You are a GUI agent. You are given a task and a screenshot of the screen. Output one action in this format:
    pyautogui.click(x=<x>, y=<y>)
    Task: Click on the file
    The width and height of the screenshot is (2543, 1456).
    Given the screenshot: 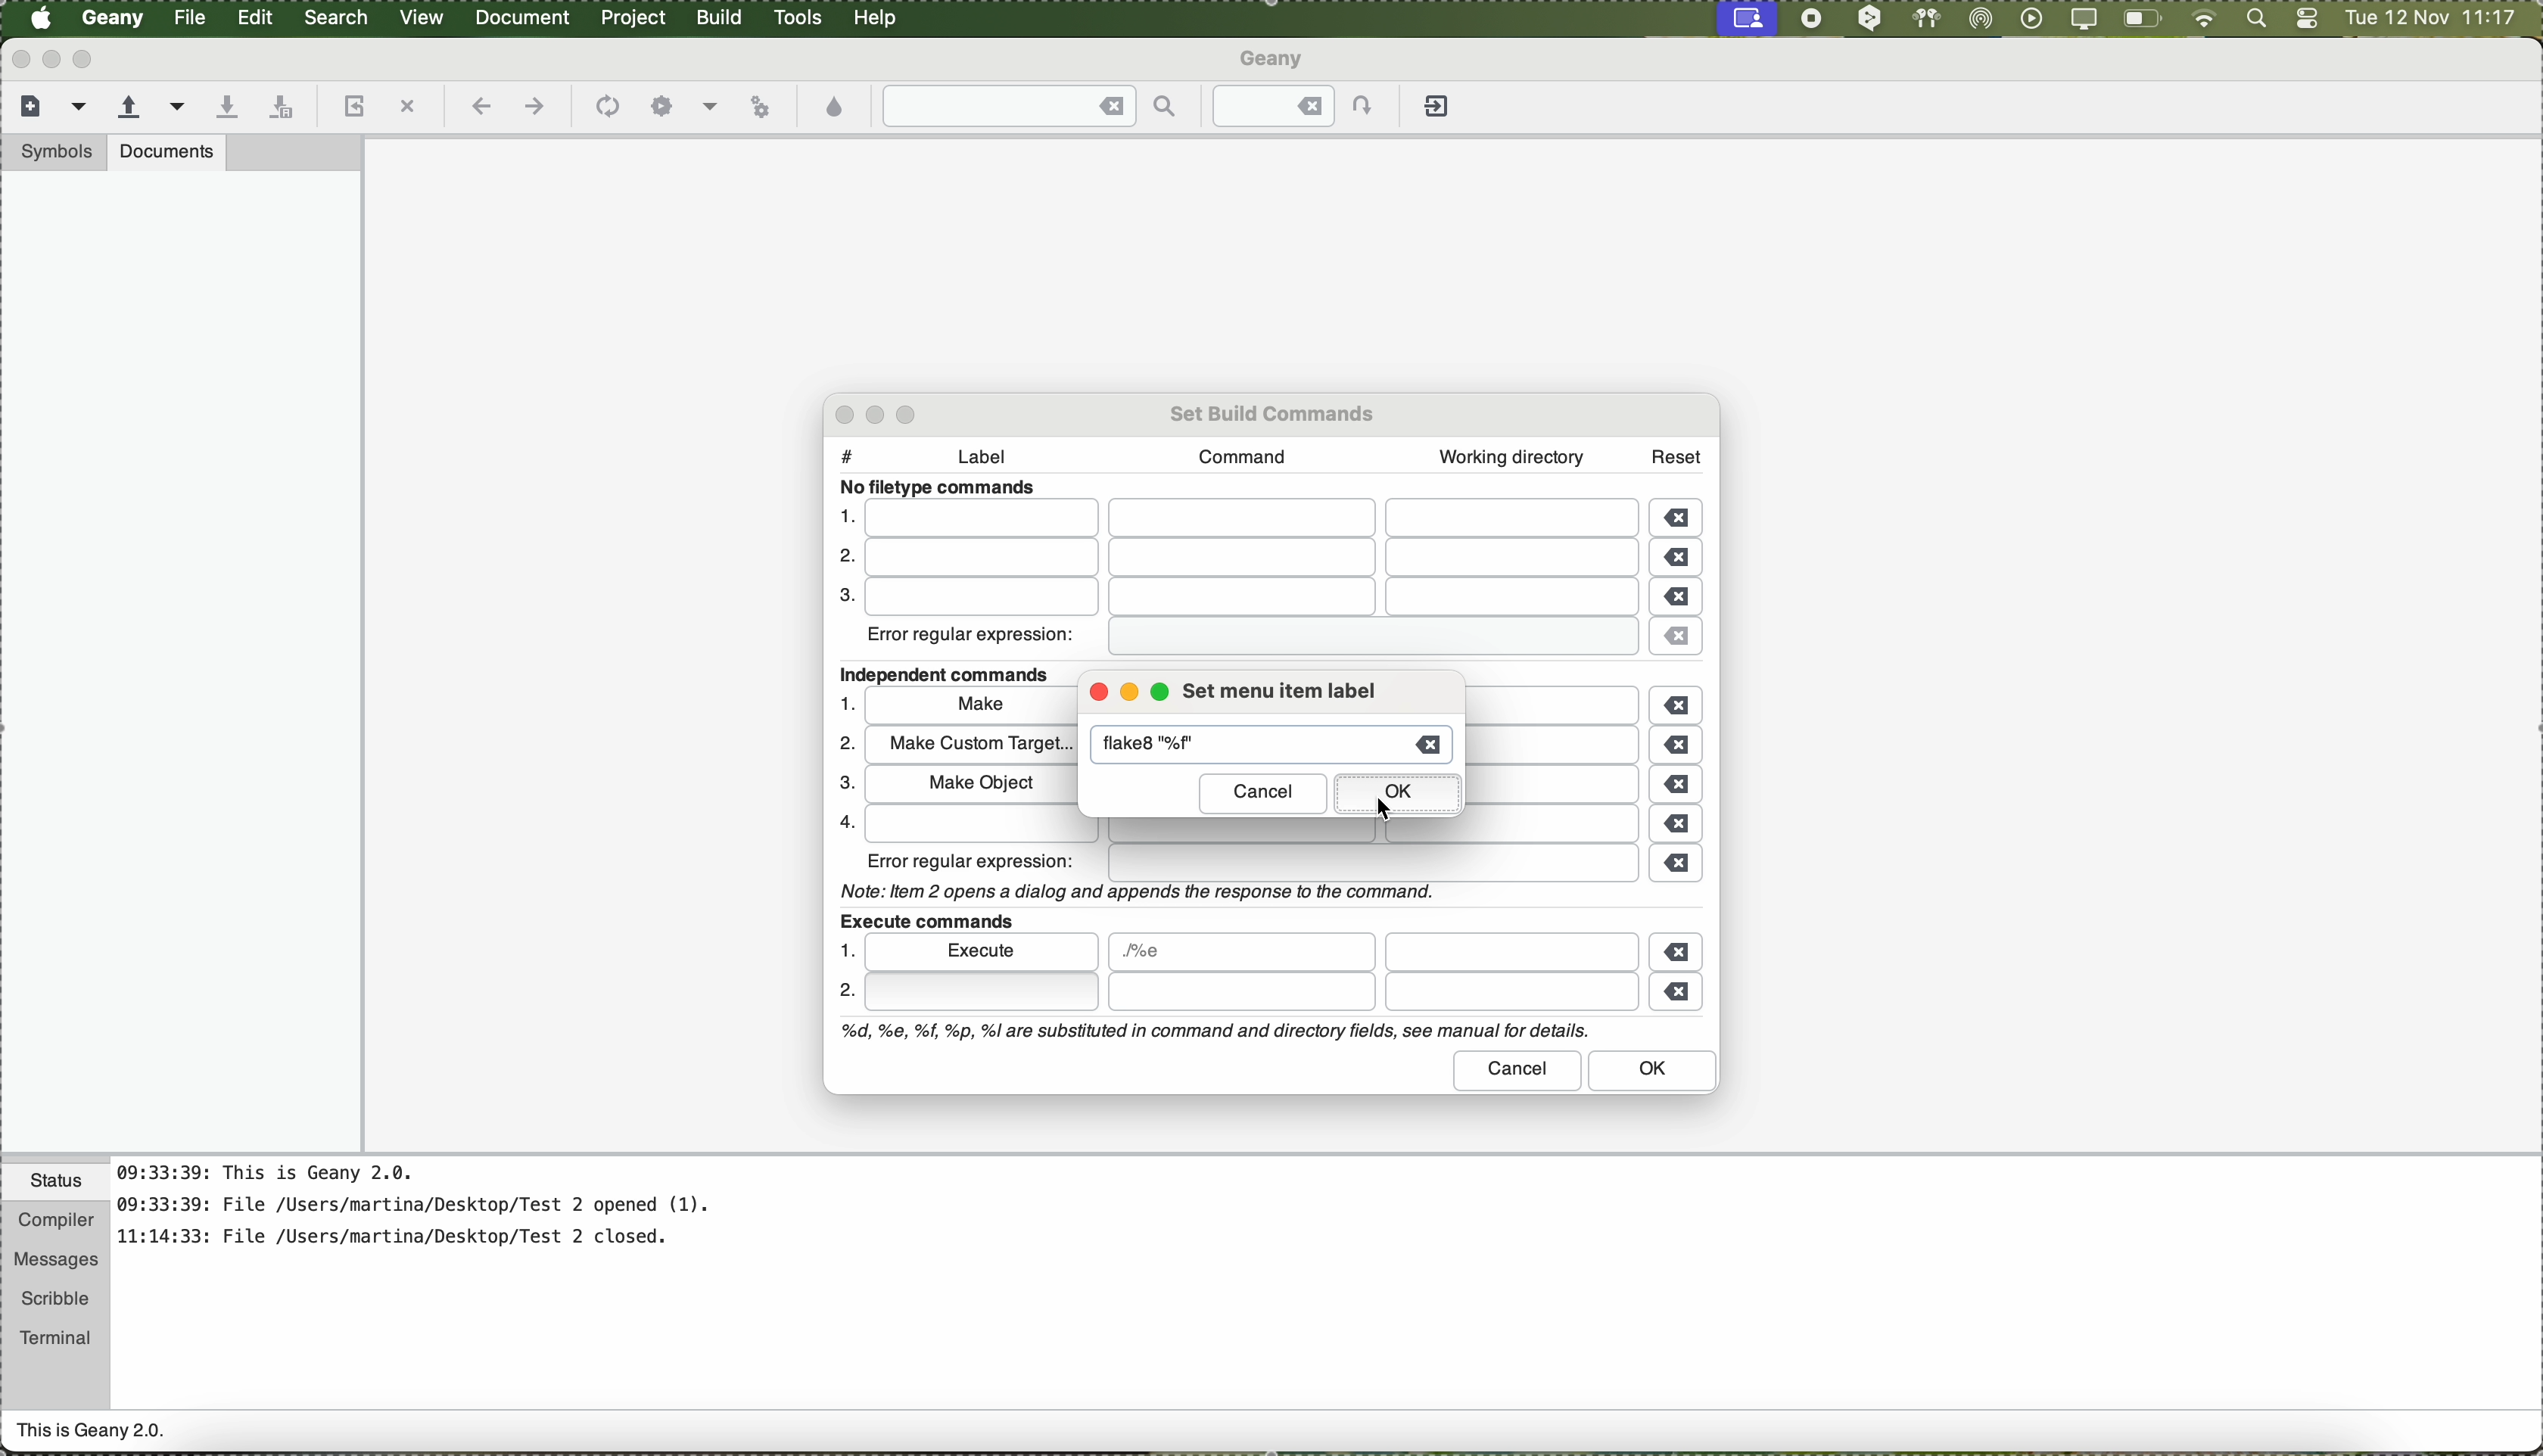 What is the action you would take?
    pyautogui.click(x=1370, y=993)
    